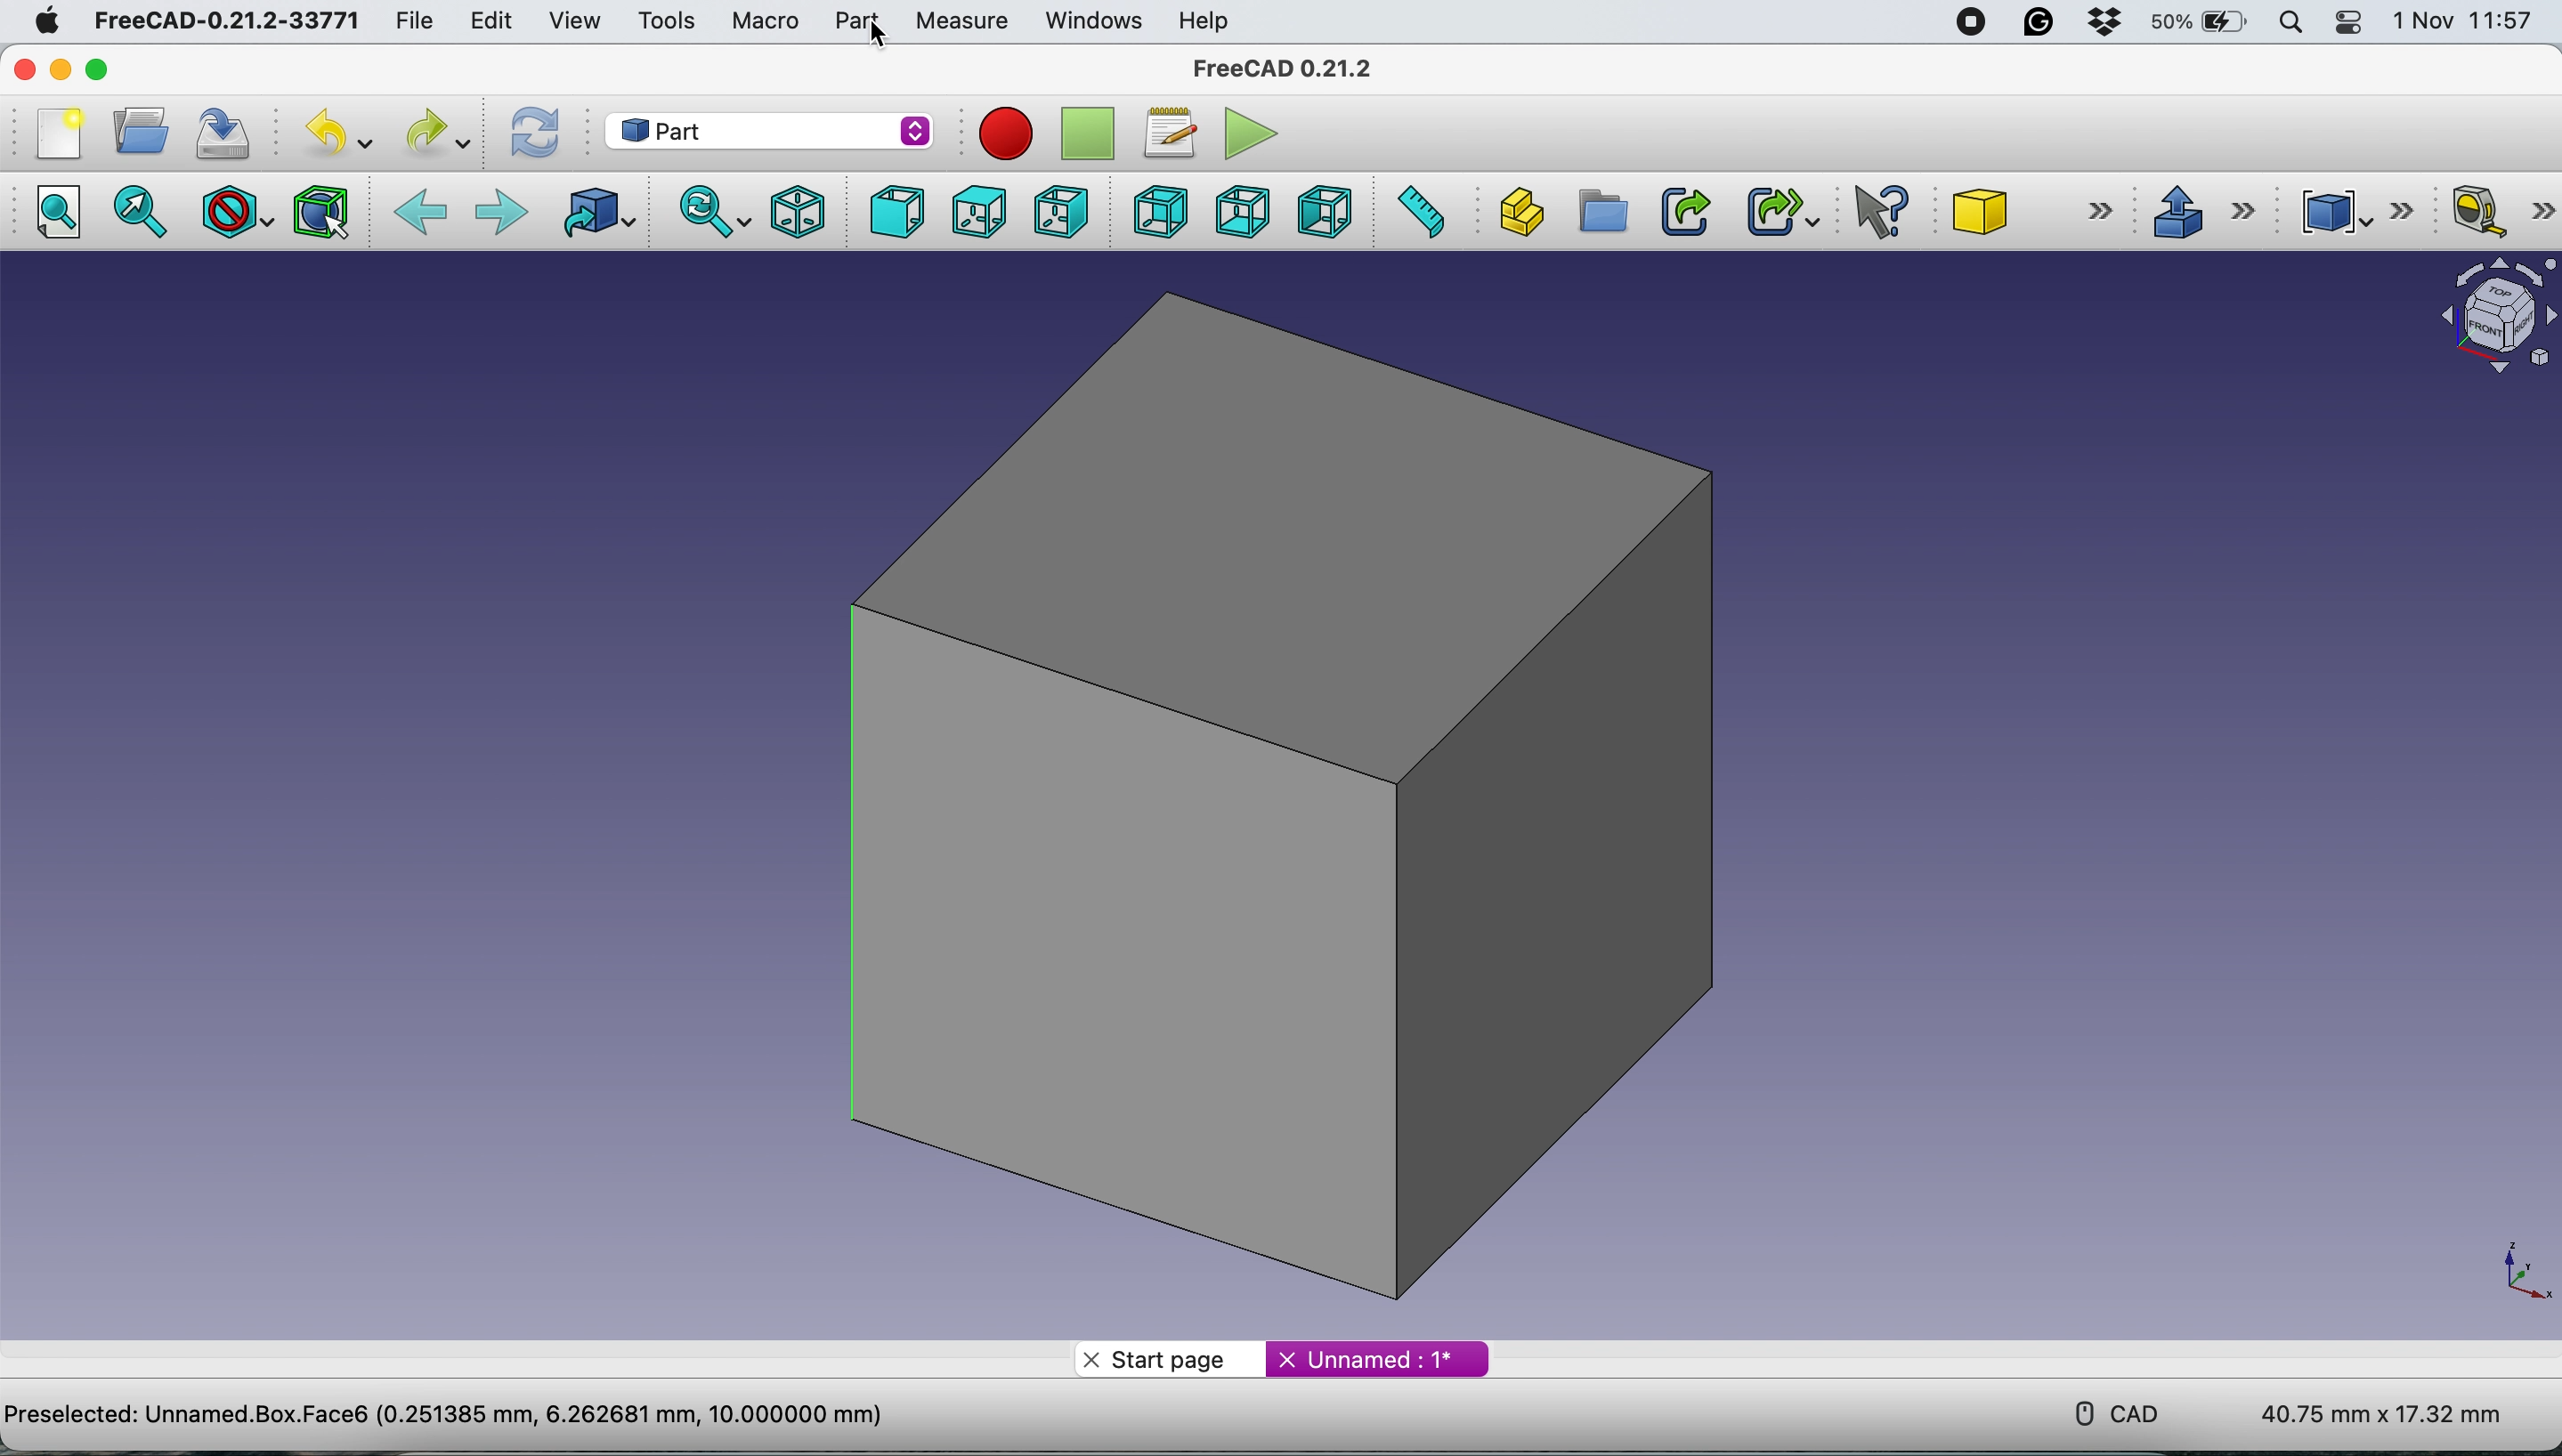  What do you see at coordinates (1682, 209) in the screenshot?
I see `make link` at bounding box center [1682, 209].